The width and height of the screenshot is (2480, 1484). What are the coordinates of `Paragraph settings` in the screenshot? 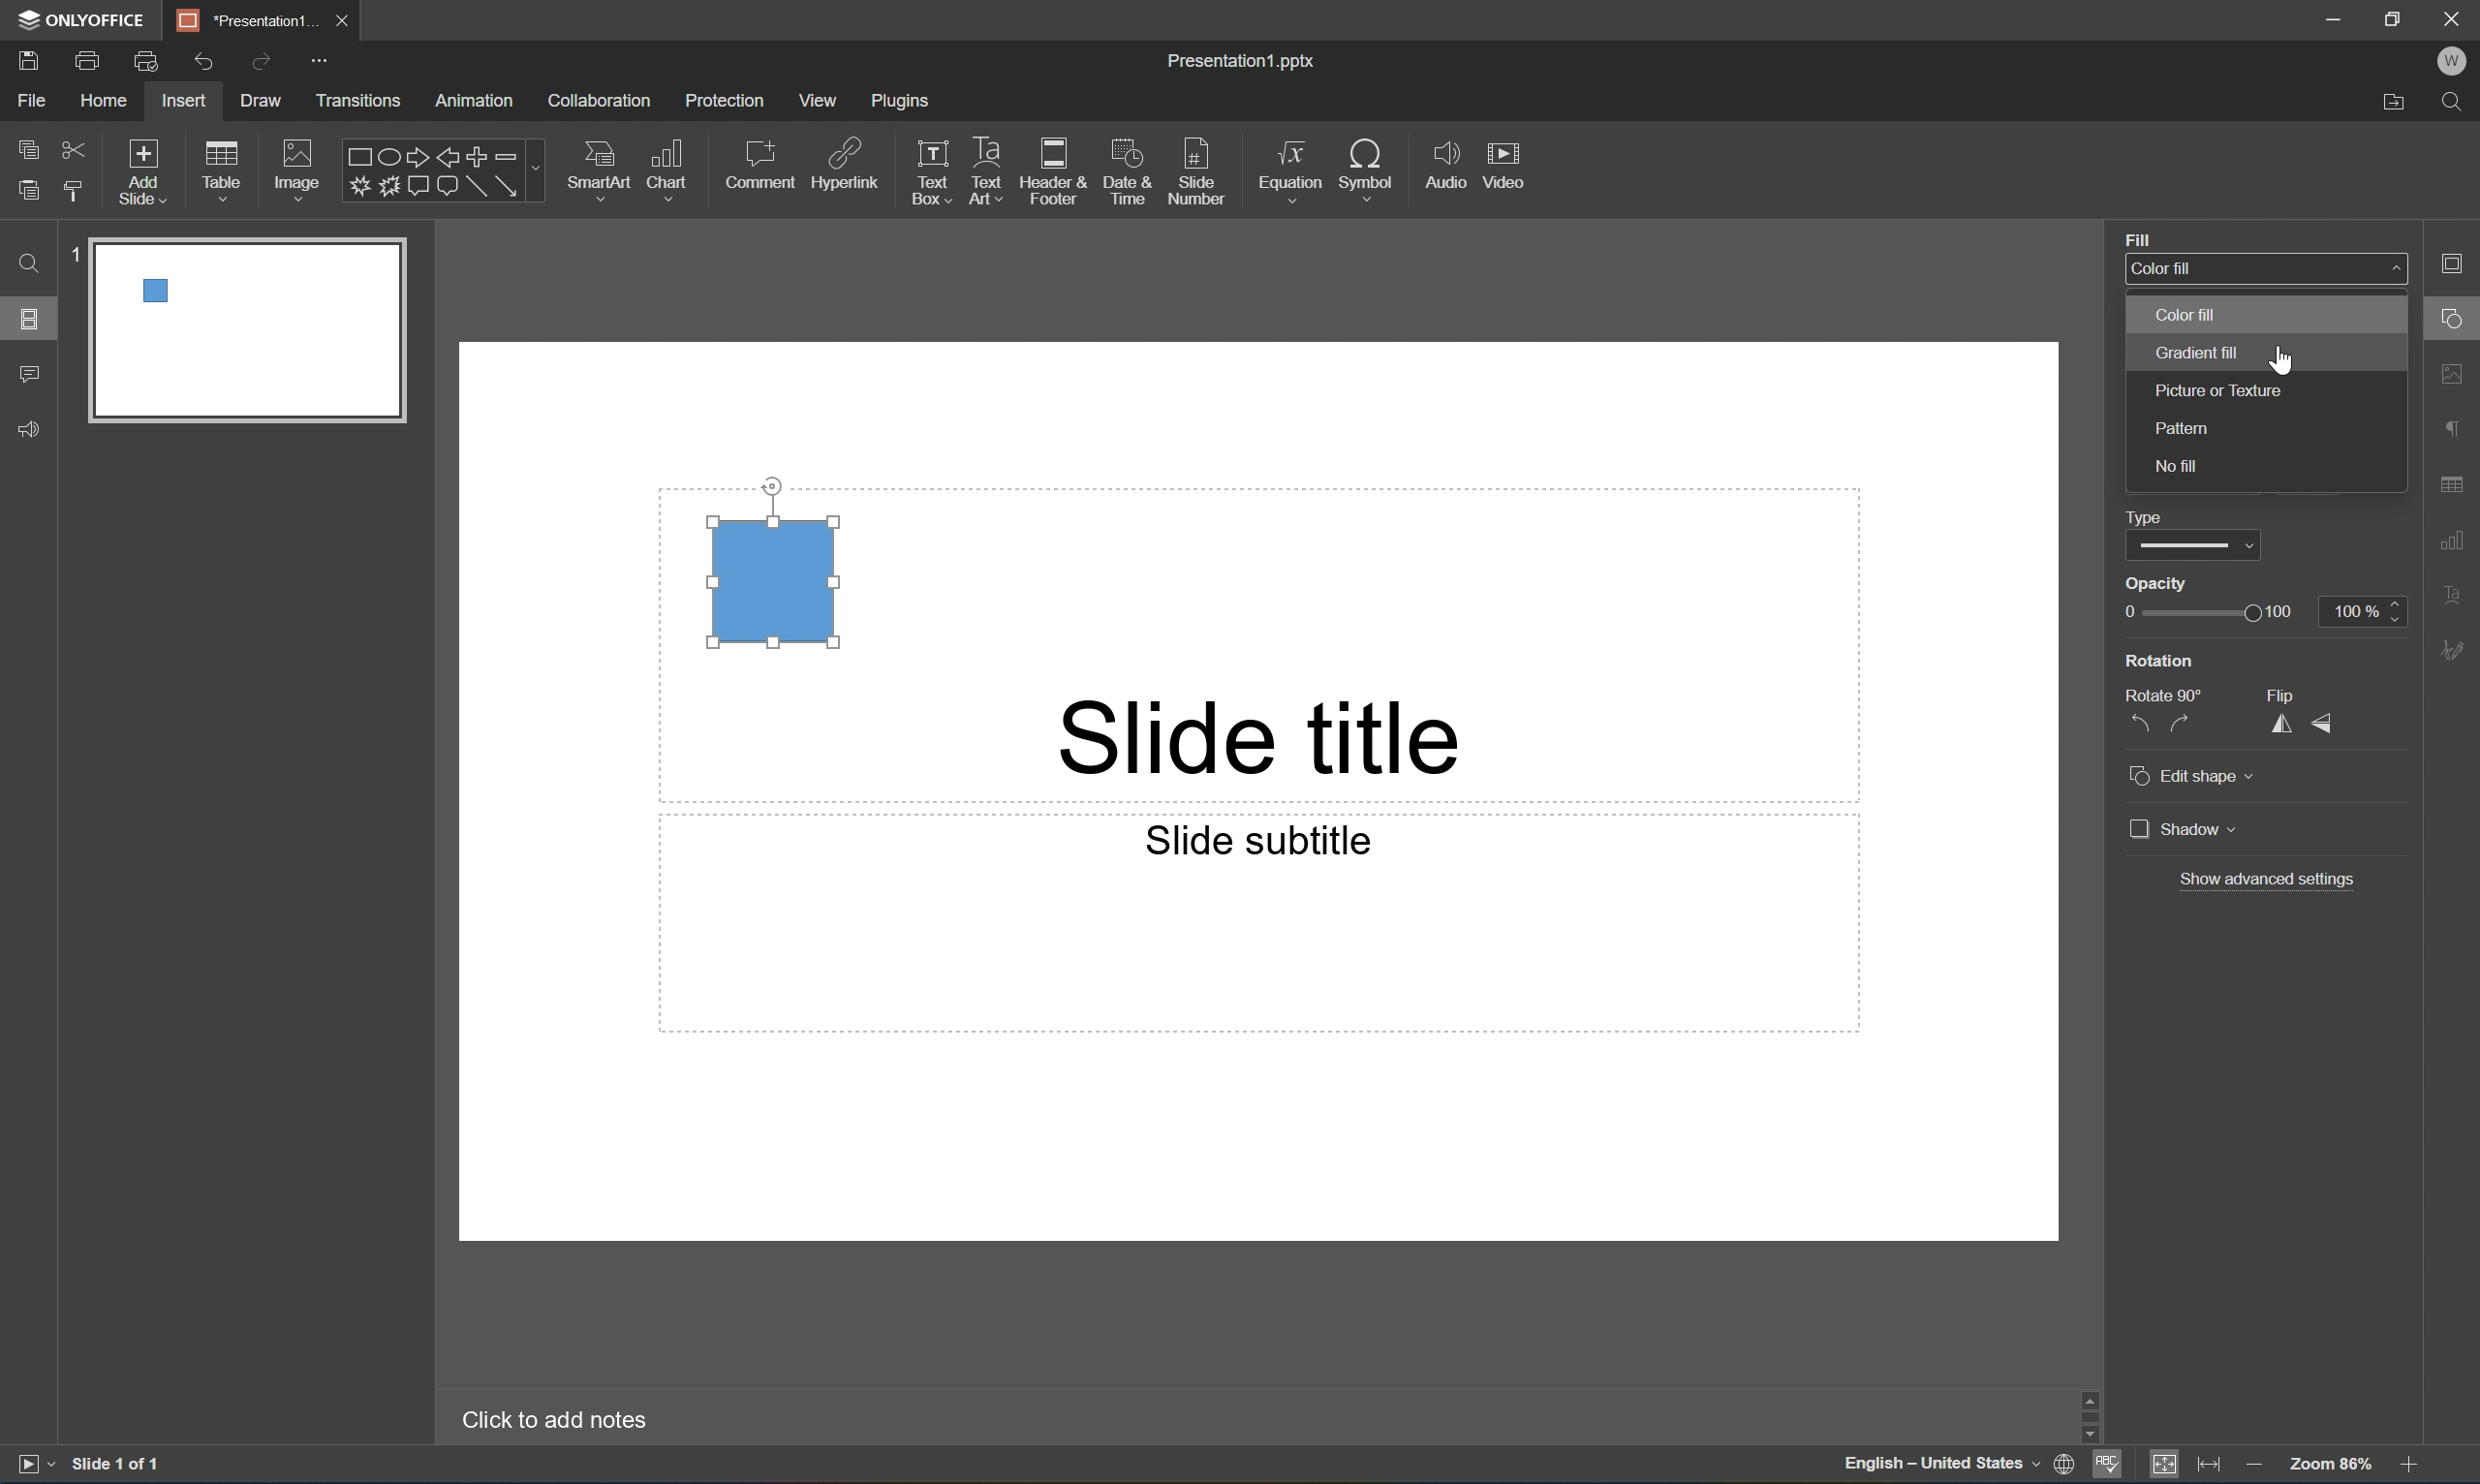 It's located at (2457, 430).